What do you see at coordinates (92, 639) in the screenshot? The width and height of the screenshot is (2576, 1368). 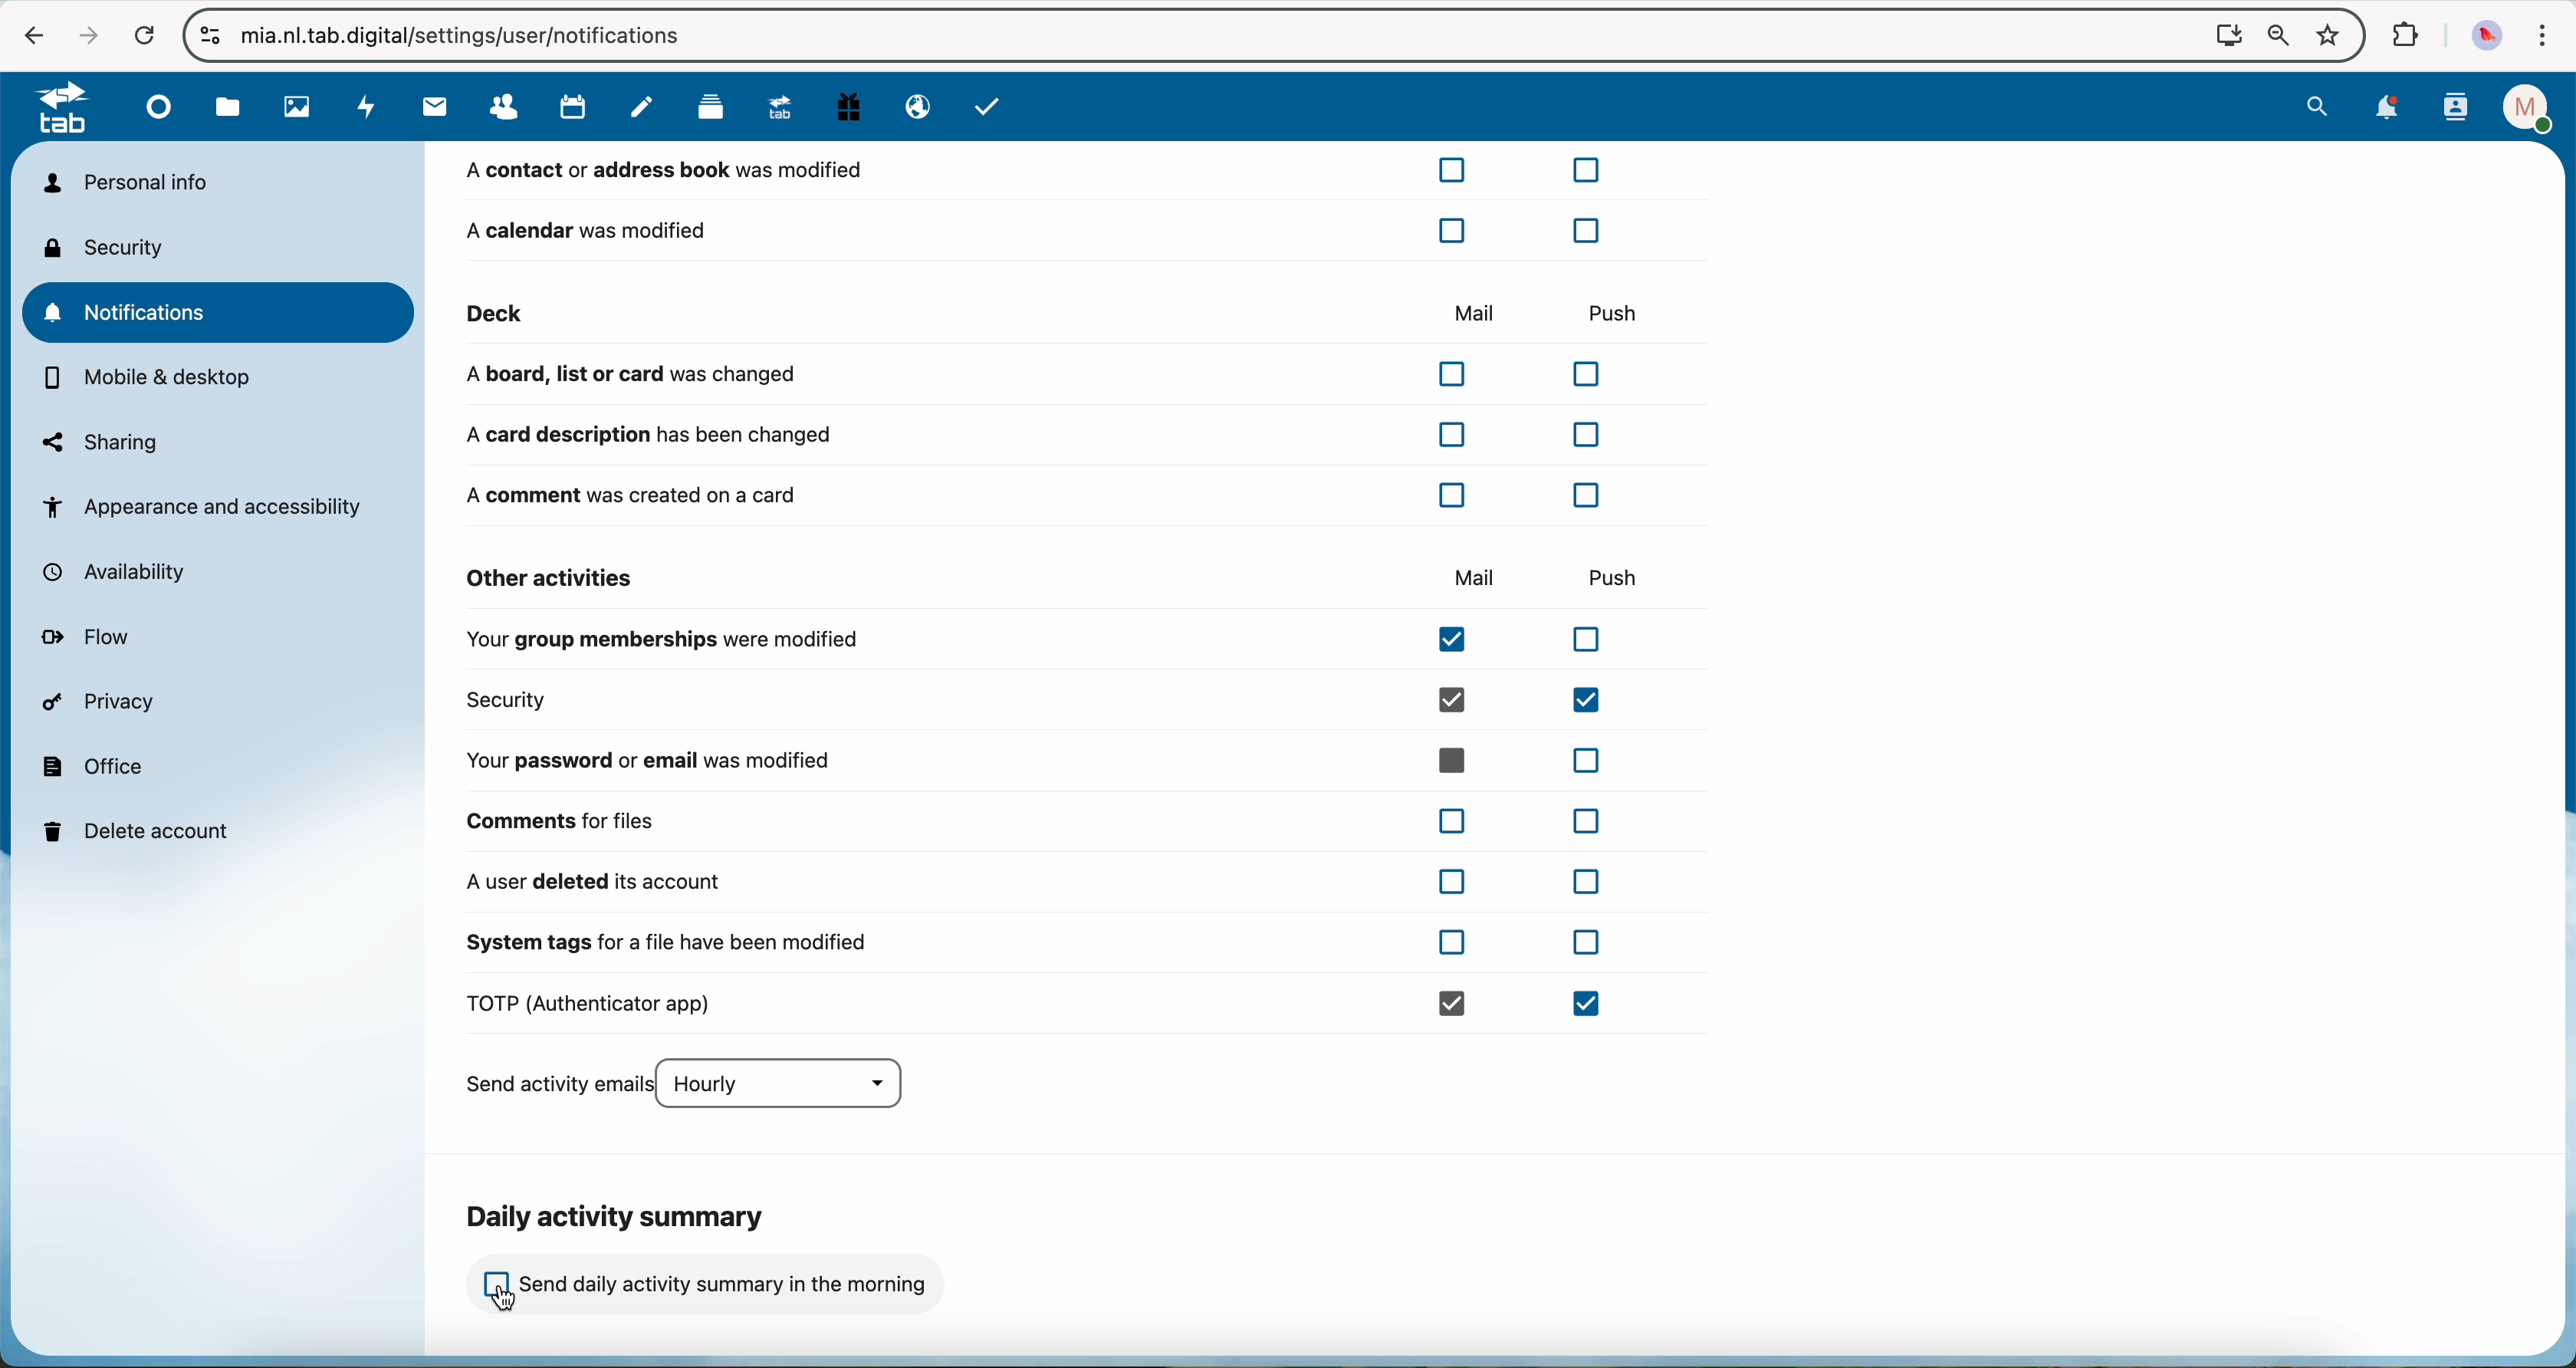 I see `flow` at bounding box center [92, 639].